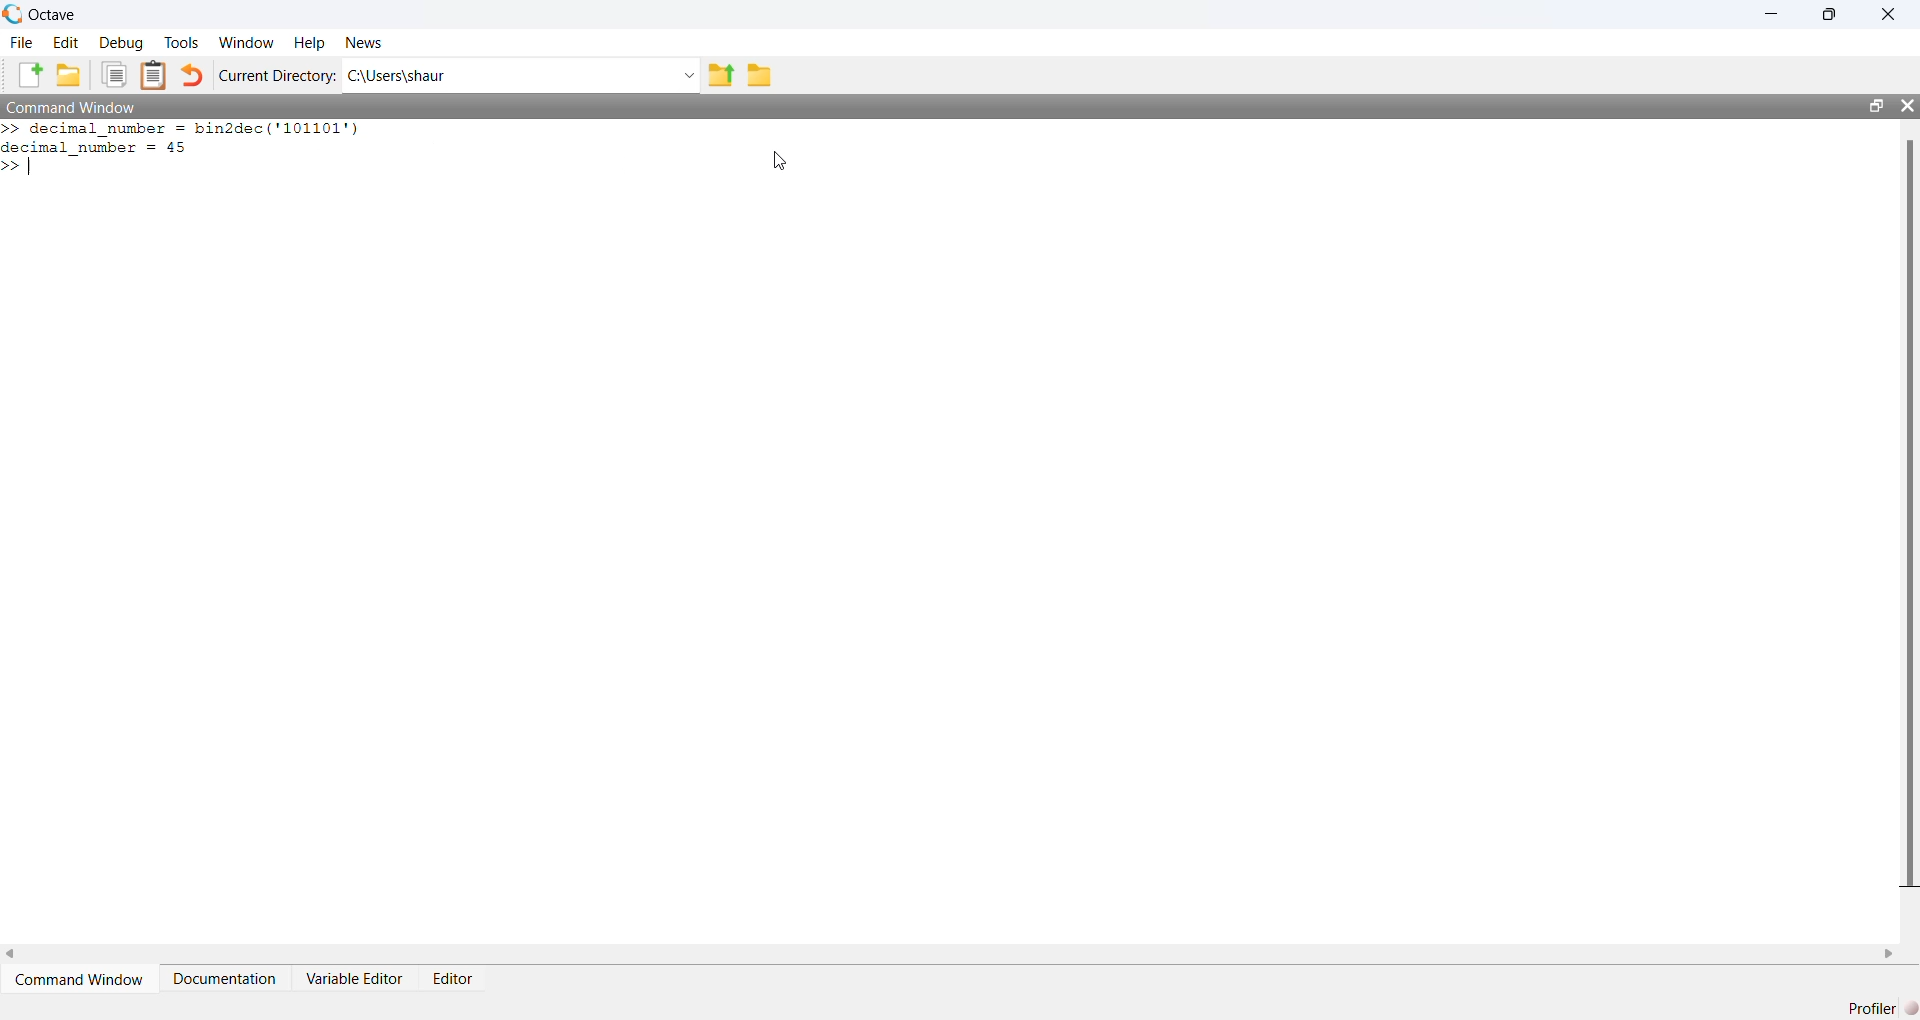  Describe the element at coordinates (1878, 106) in the screenshot. I see `open in separate window` at that location.